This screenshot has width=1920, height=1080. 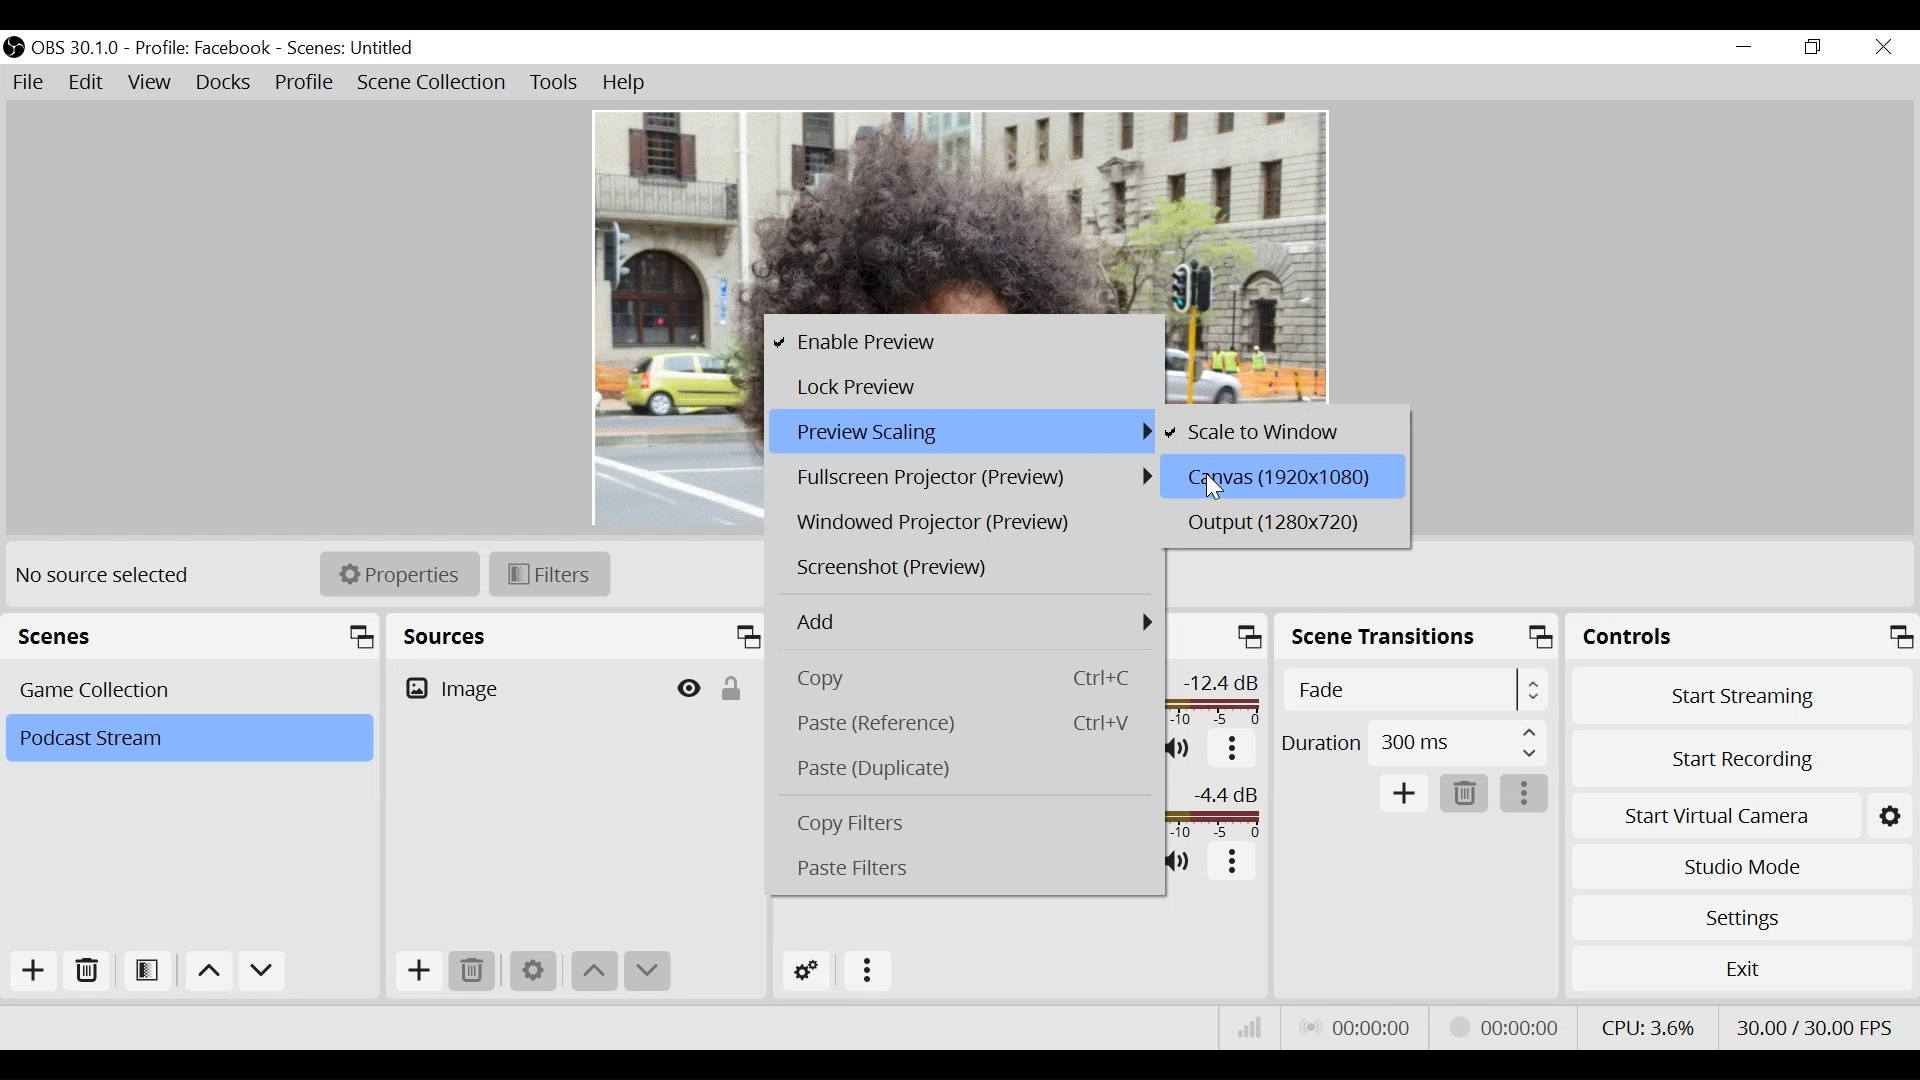 What do you see at coordinates (964, 869) in the screenshot?
I see `Paste Filters` at bounding box center [964, 869].